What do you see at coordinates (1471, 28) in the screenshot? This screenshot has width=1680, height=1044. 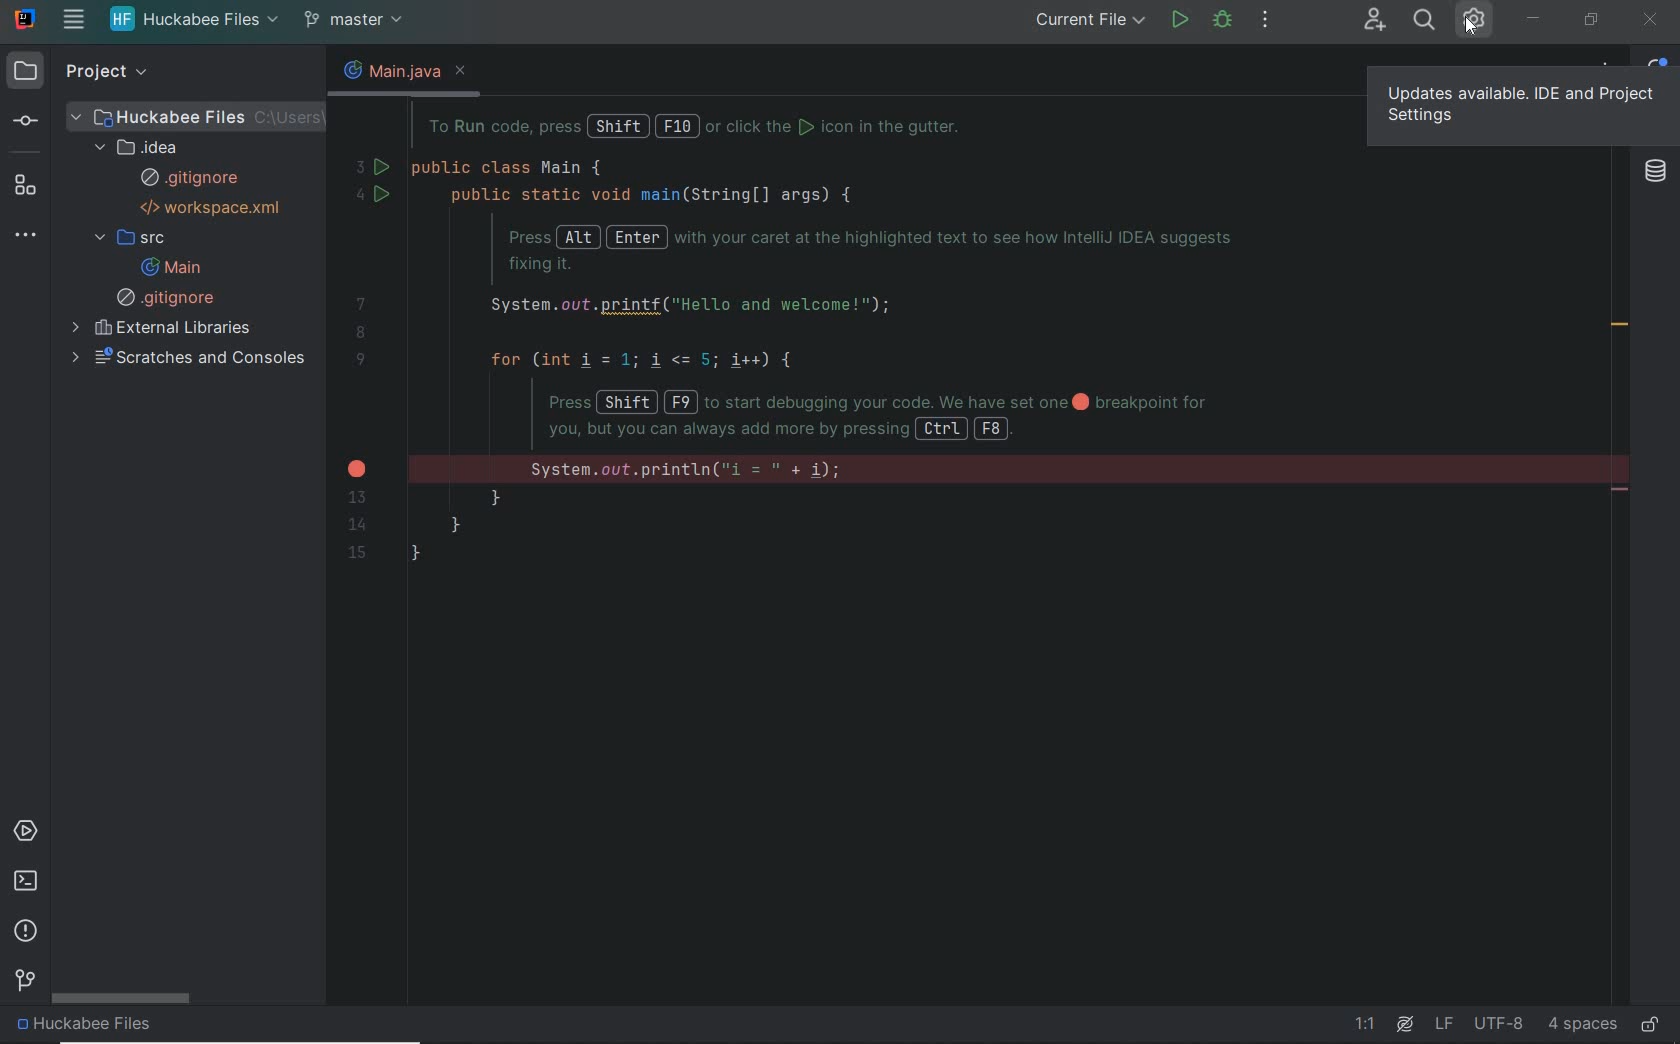 I see `cursor` at bounding box center [1471, 28].